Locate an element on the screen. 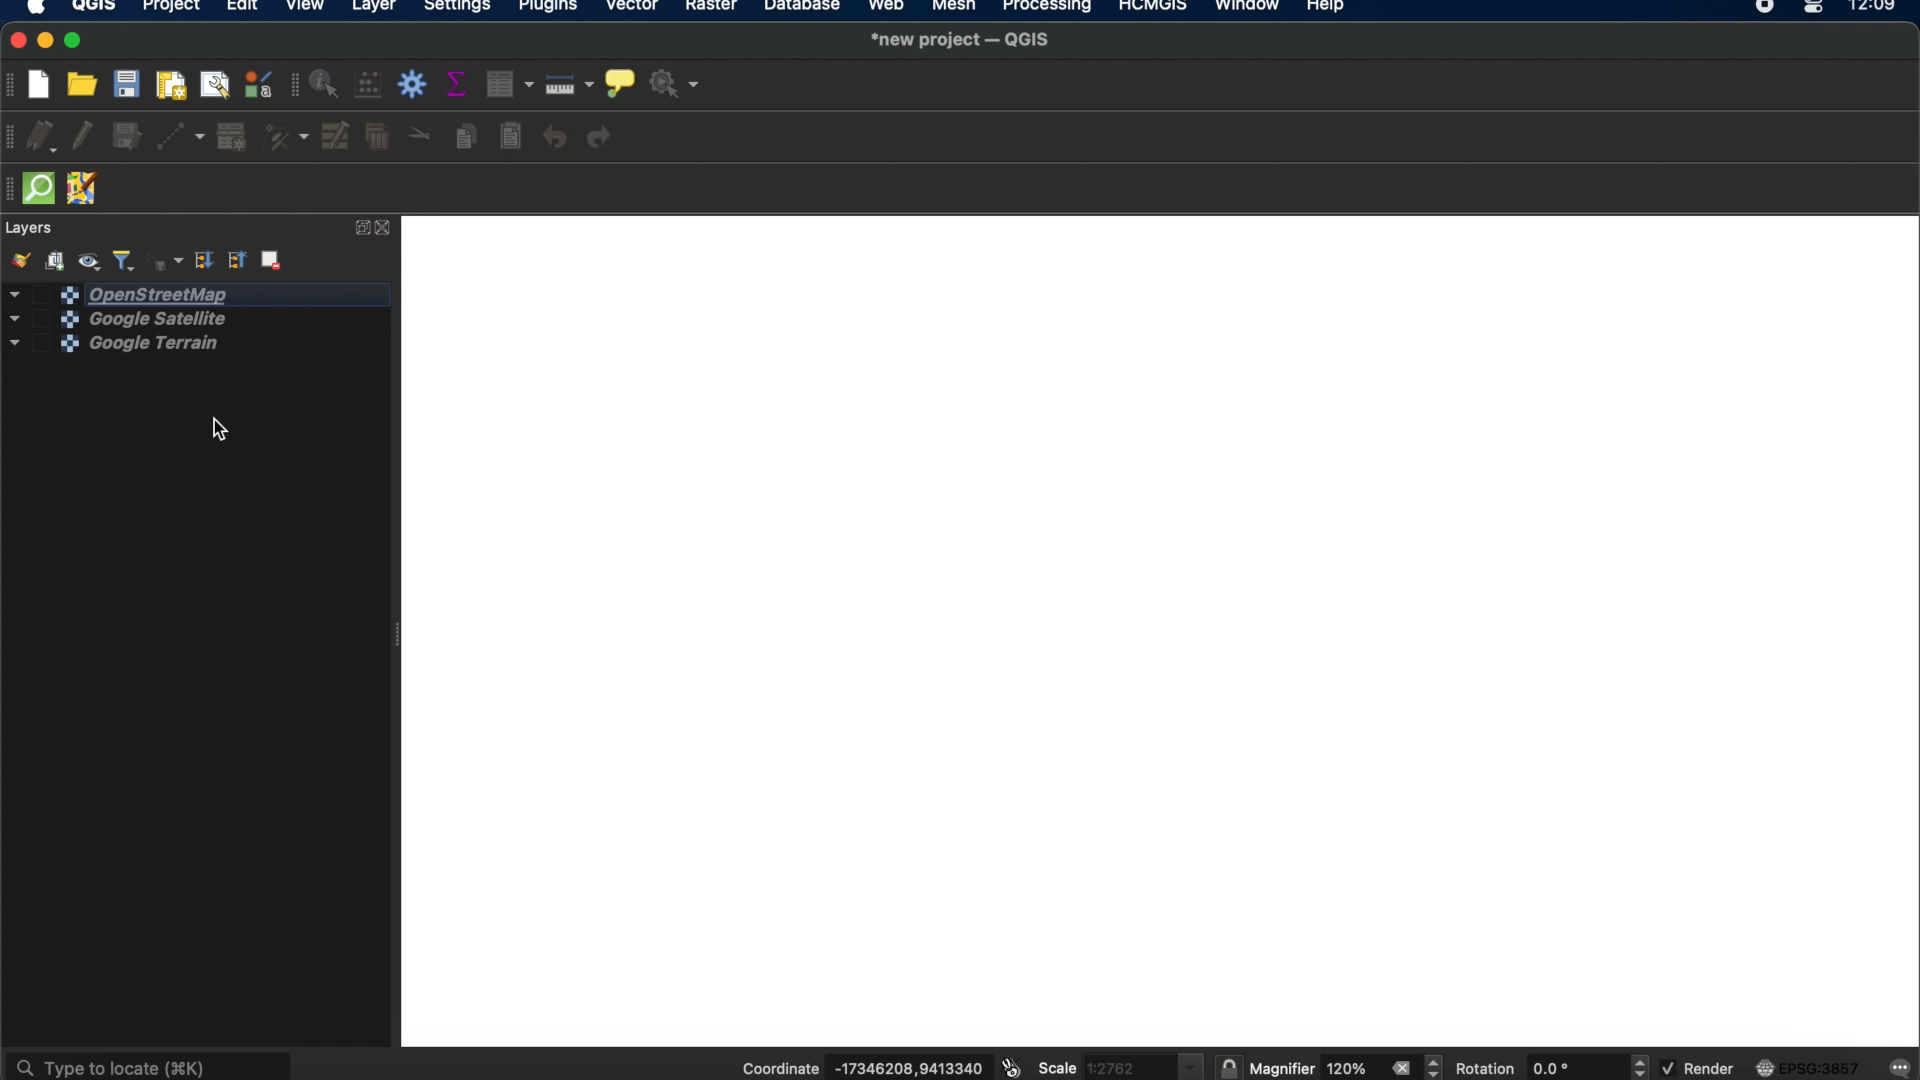 The width and height of the screenshot is (1920, 1080). raster is located at coordinates (715, 9).